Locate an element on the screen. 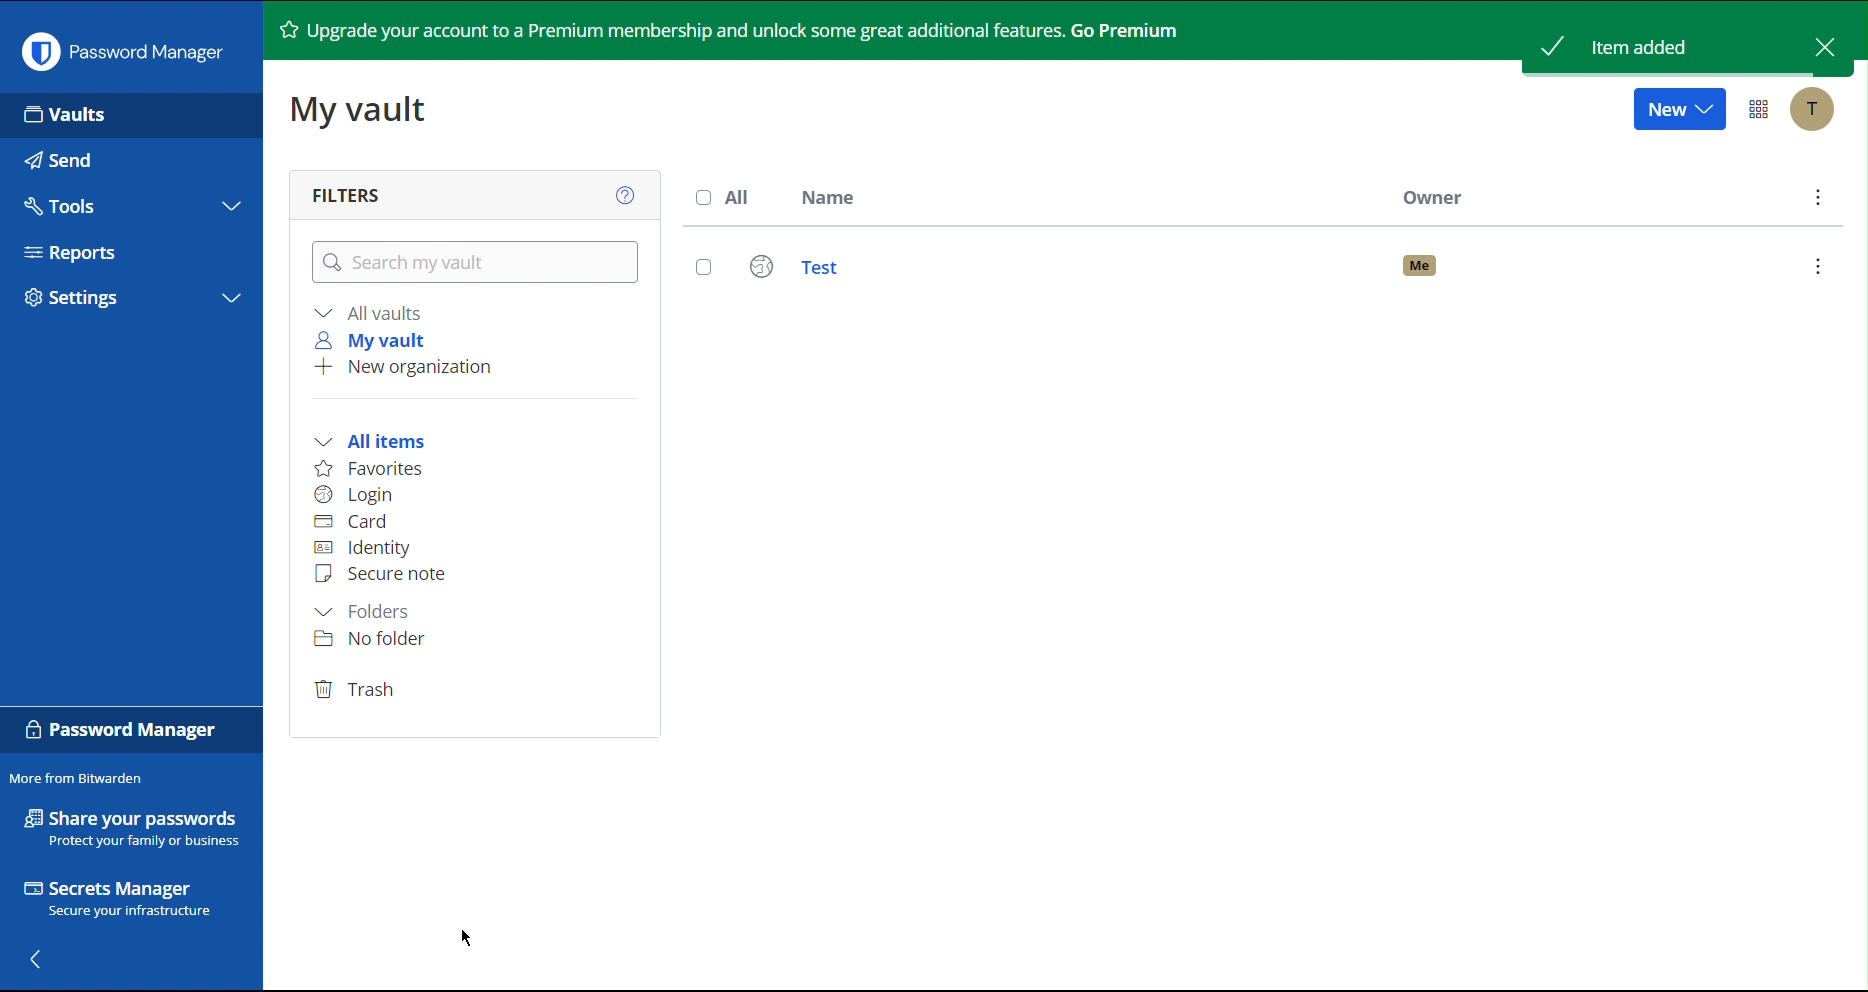  No folder is located at coordinates (373, 642).